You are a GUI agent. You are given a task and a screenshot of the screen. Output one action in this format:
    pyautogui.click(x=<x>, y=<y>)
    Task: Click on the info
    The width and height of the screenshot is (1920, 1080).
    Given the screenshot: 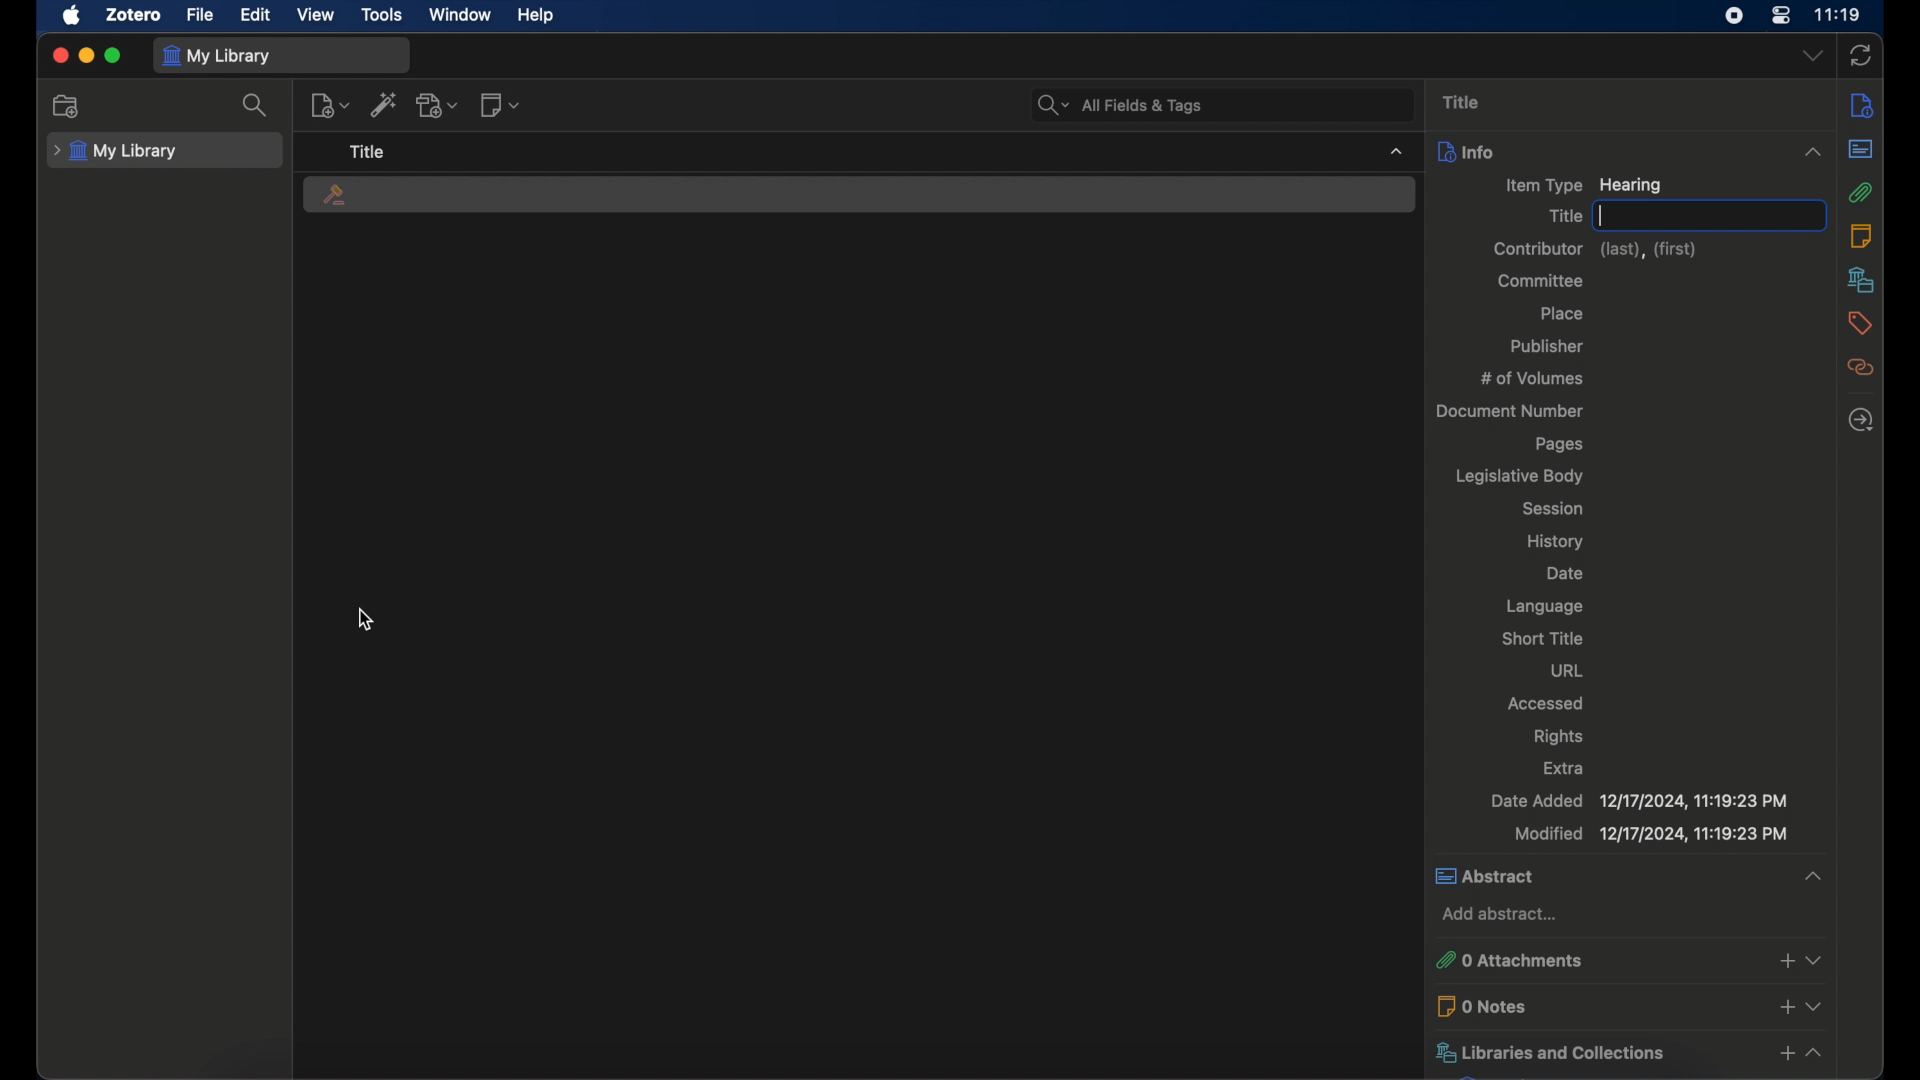 What is the action you would take?
    pyautogui.click(x=1861, y=106)
    